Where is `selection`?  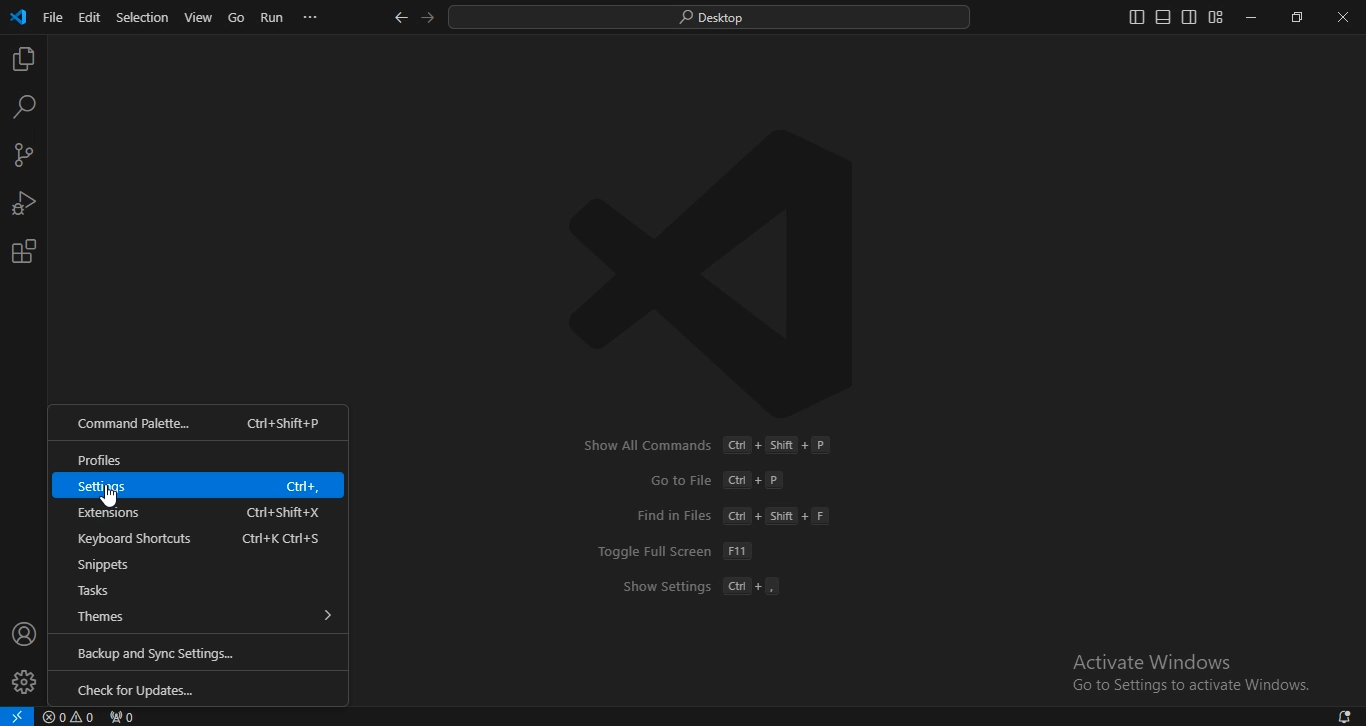 selection is located at coordinates (144, 16).